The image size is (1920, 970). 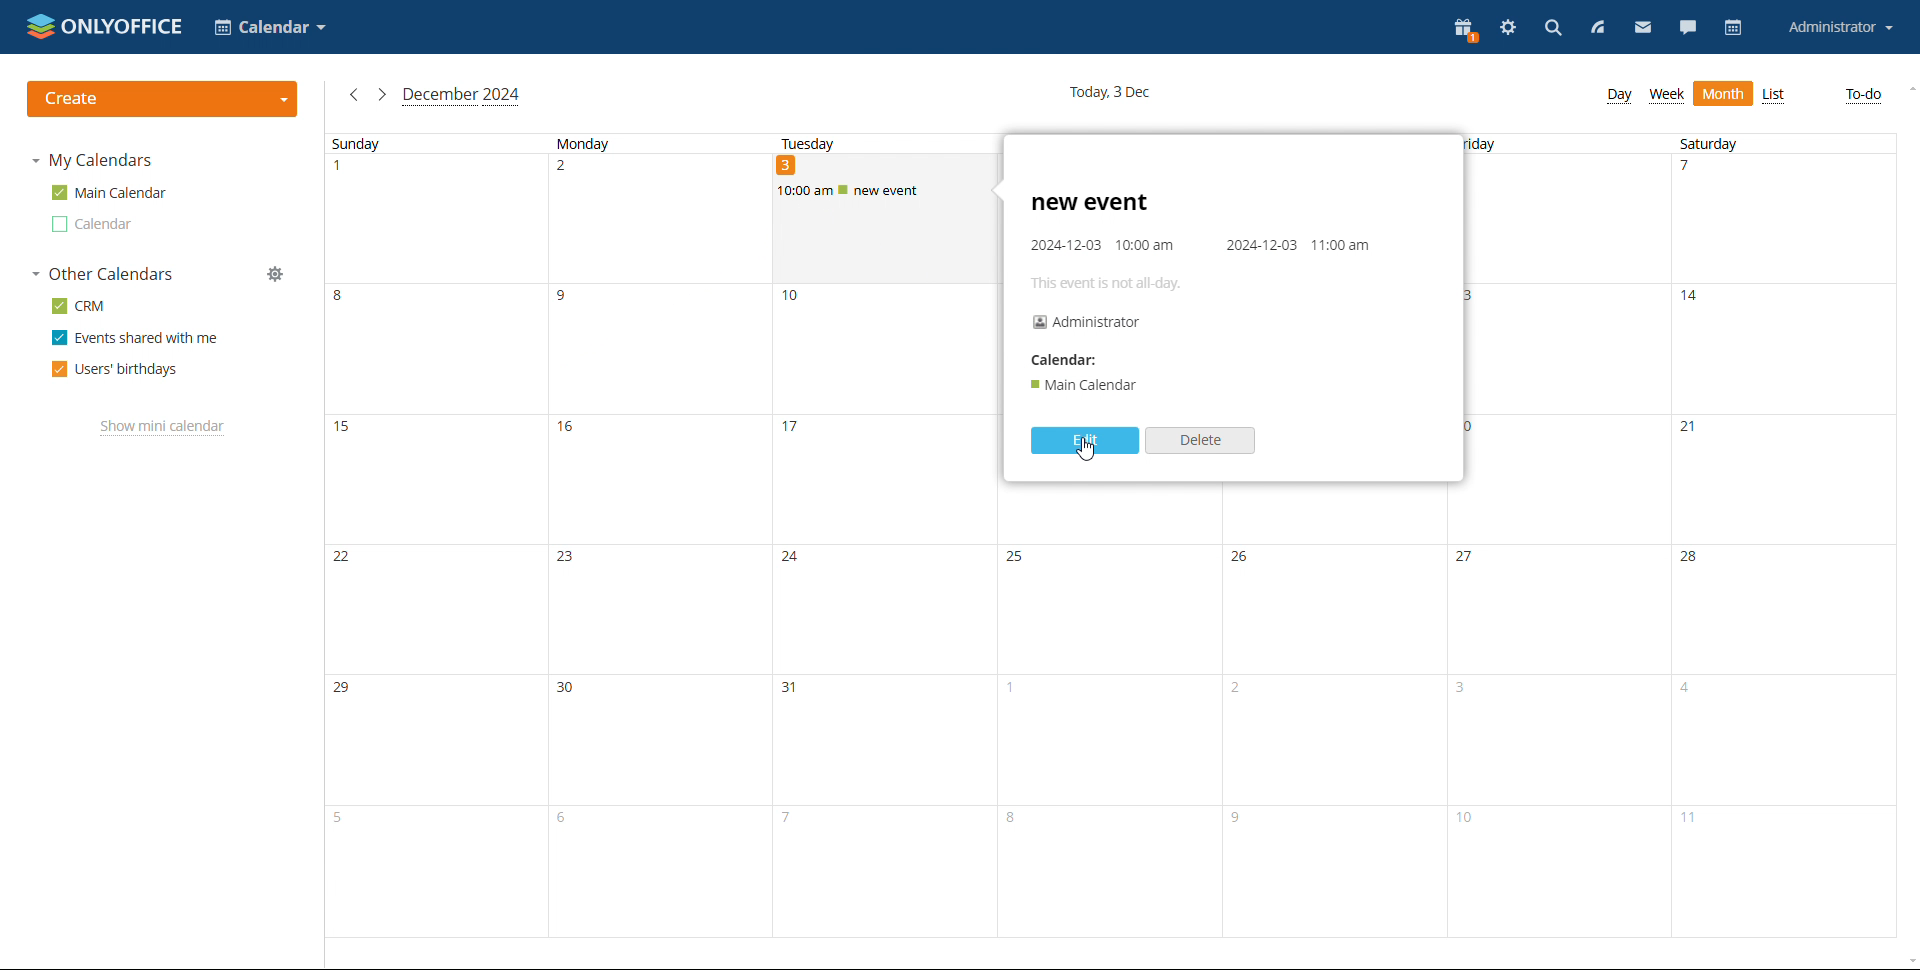 What do you see at coordinates (1553, 29) in the screenshot?
I see `search` at bounding box center [1553, 29].